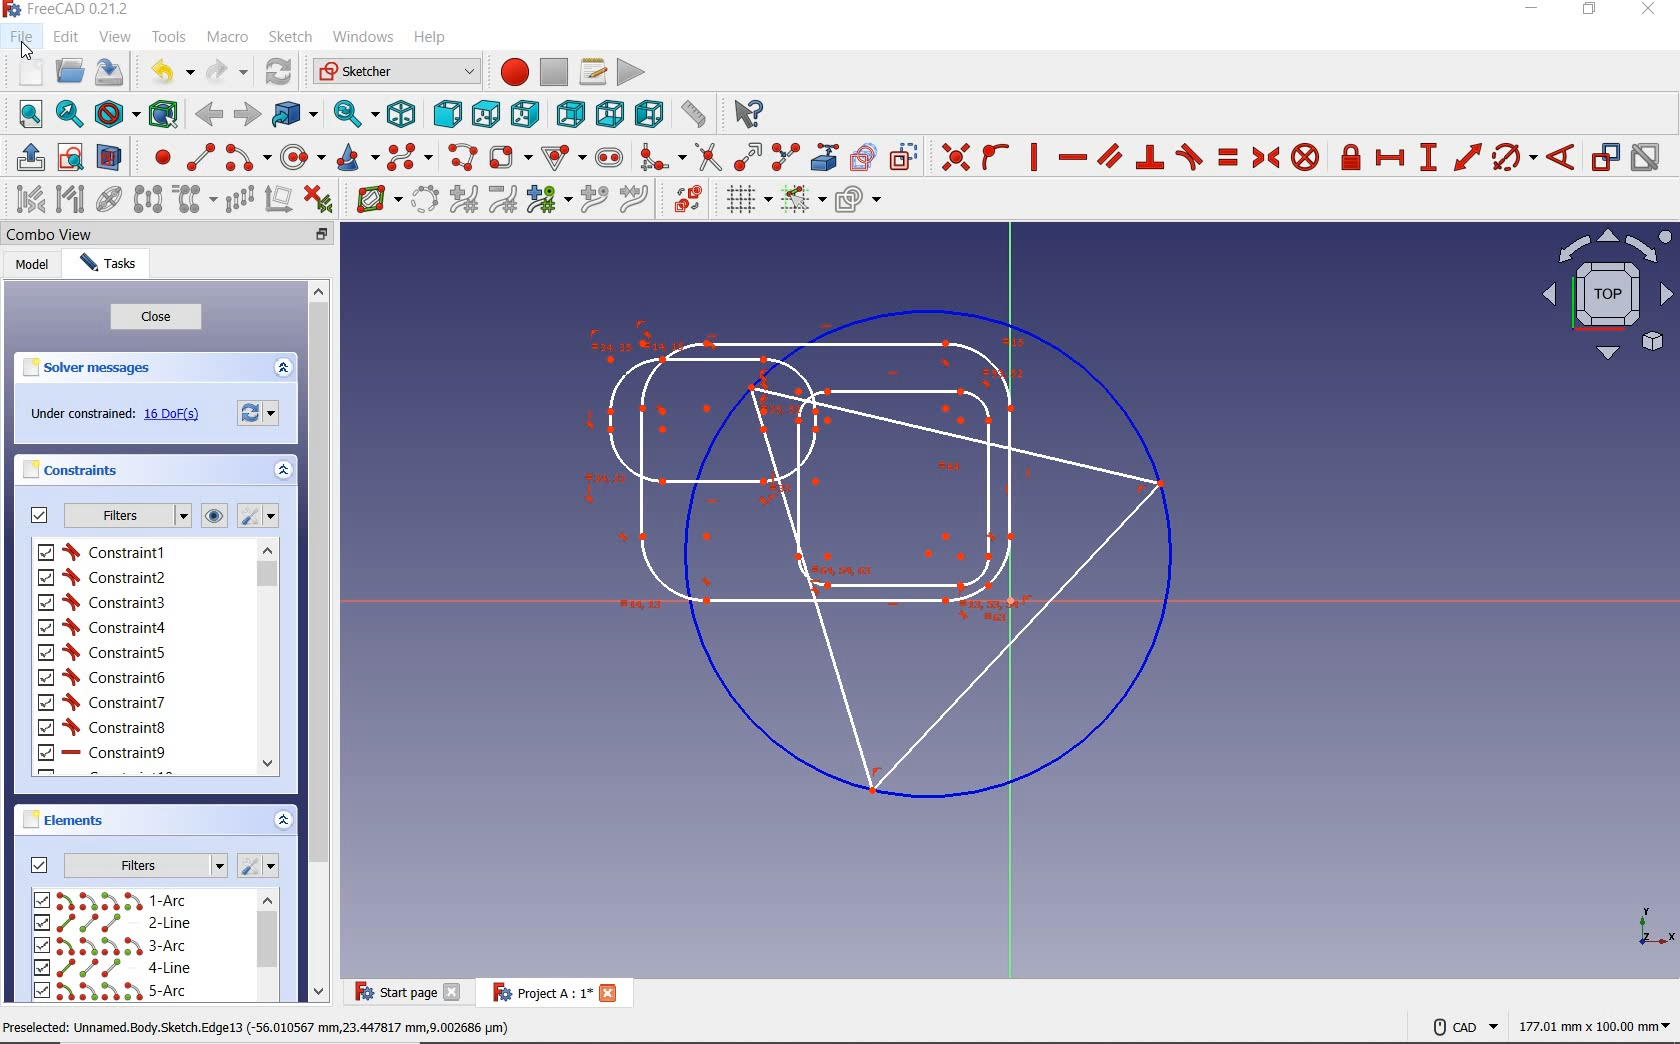  What do you see at coordinates (155, 316) in the screenshot?
I see `close` at bounding box center [155, 316].